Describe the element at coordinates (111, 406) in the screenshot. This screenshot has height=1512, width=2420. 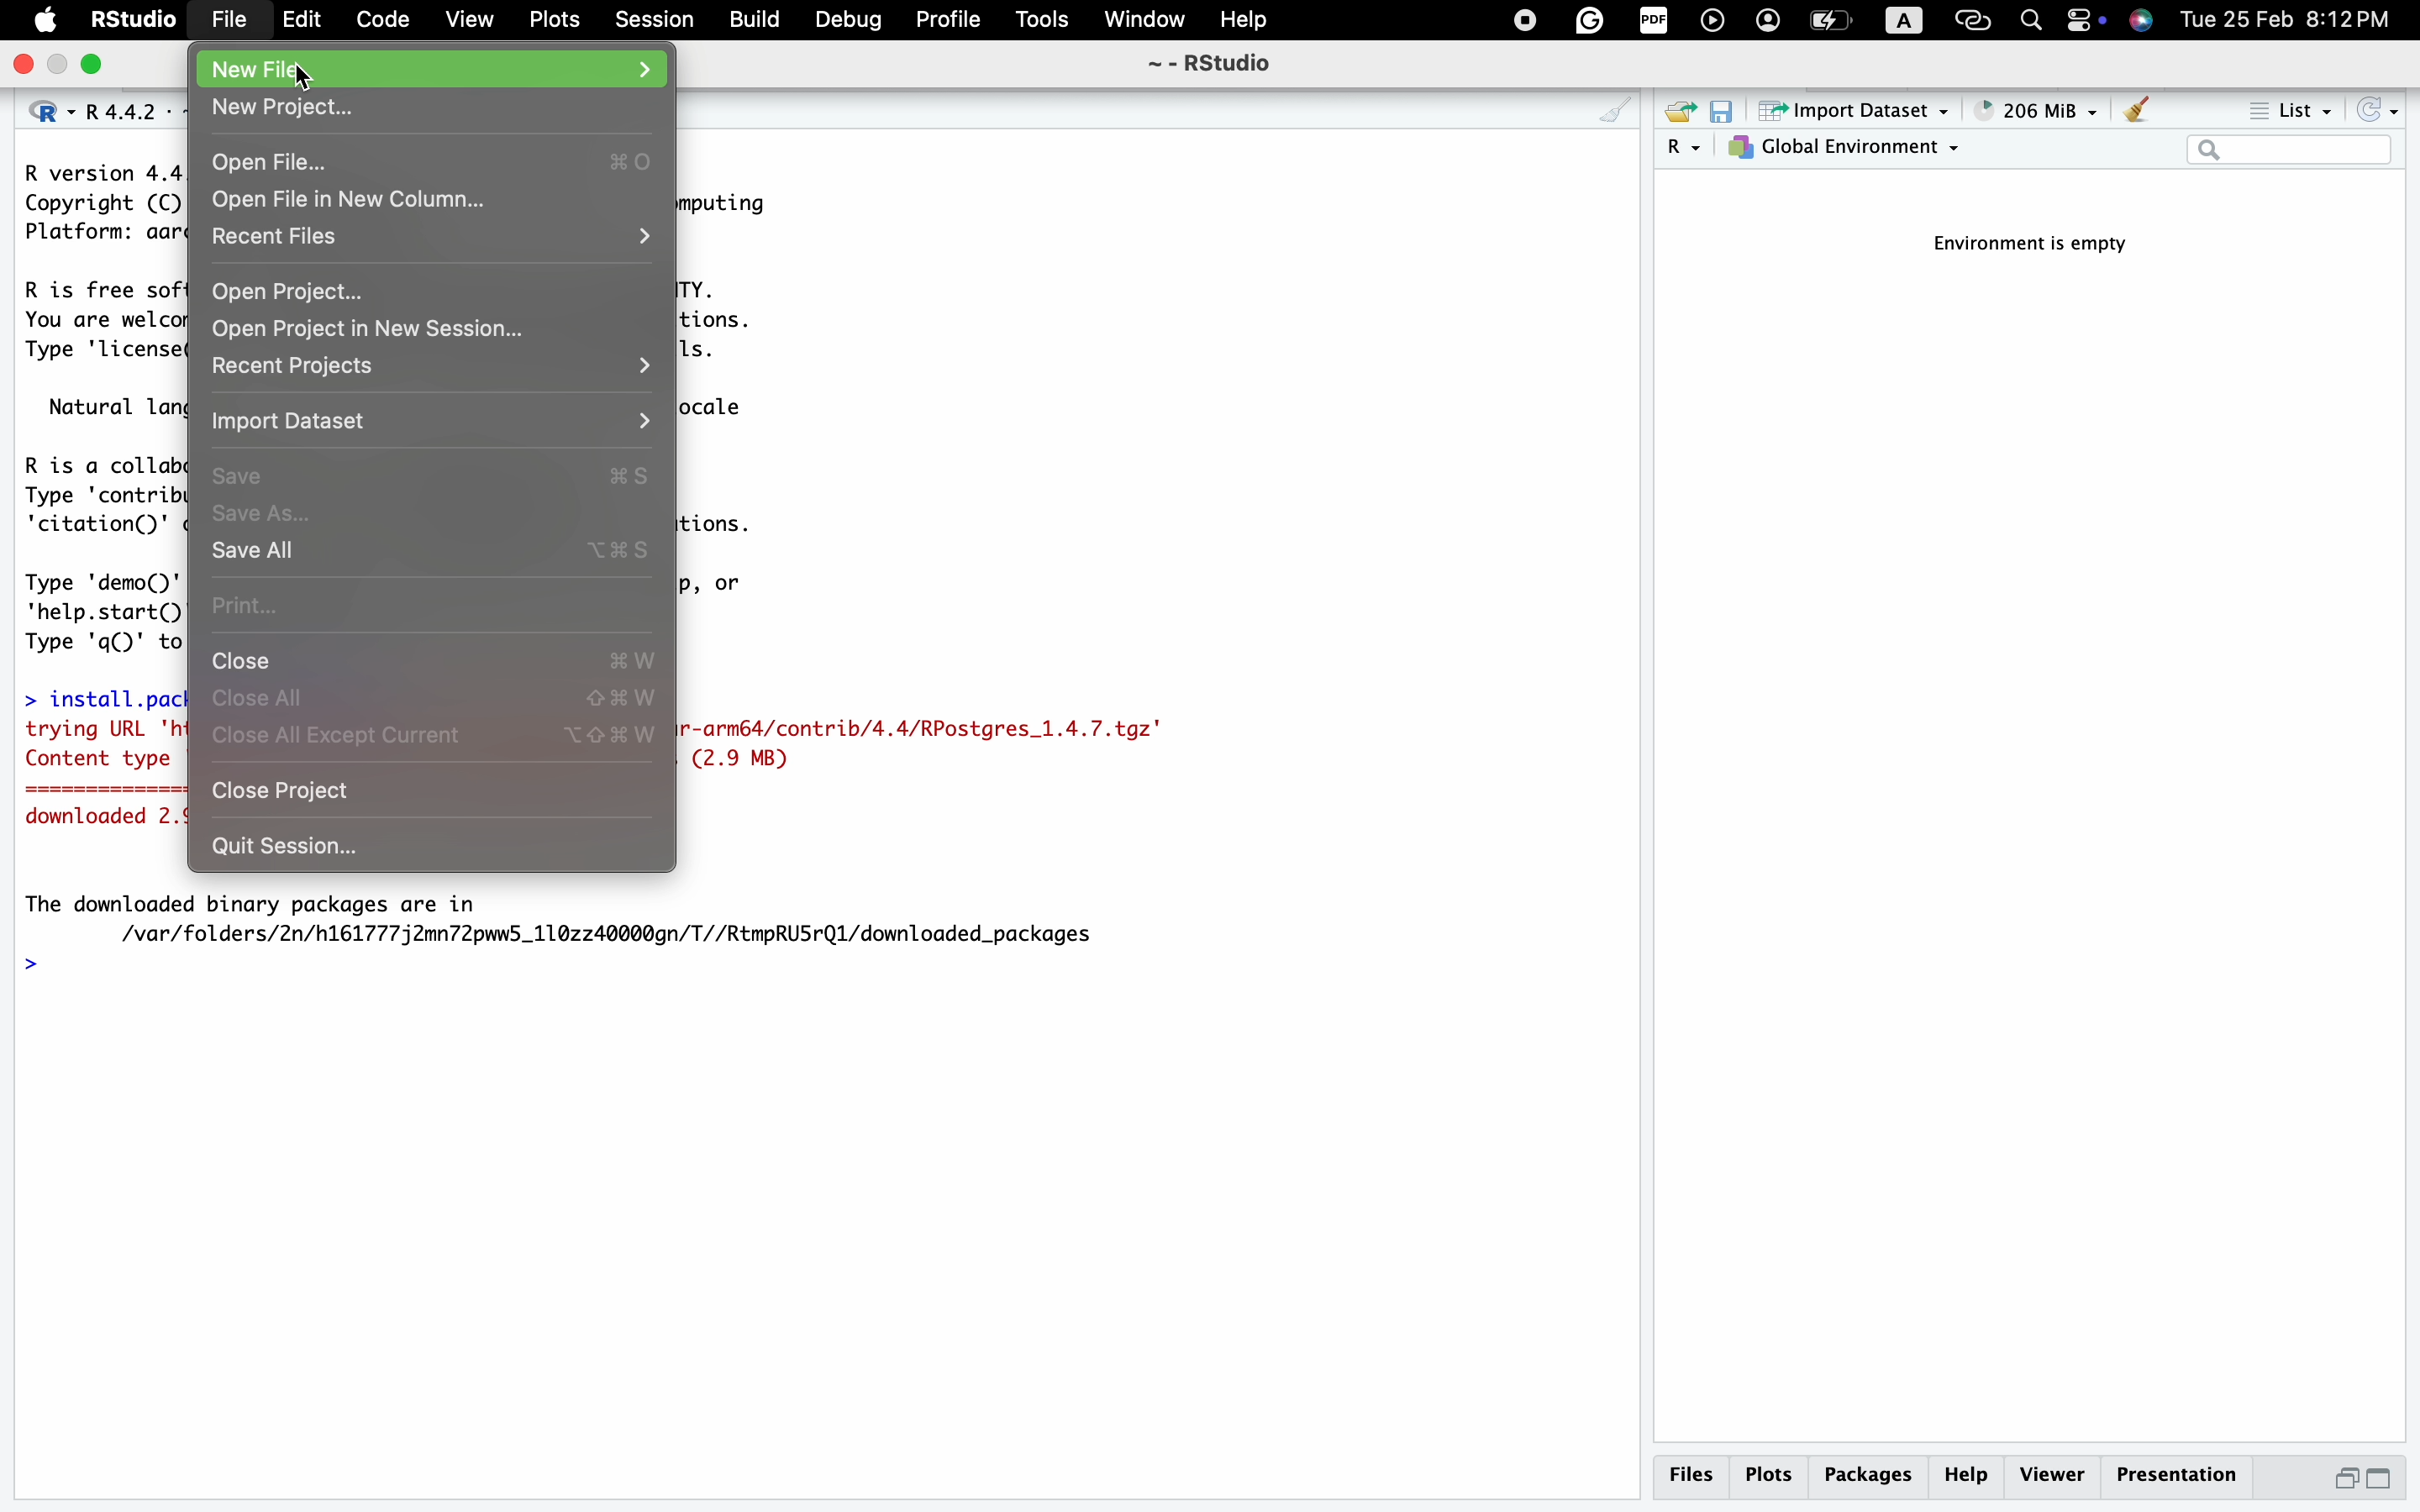
I see `description of support` at that location.